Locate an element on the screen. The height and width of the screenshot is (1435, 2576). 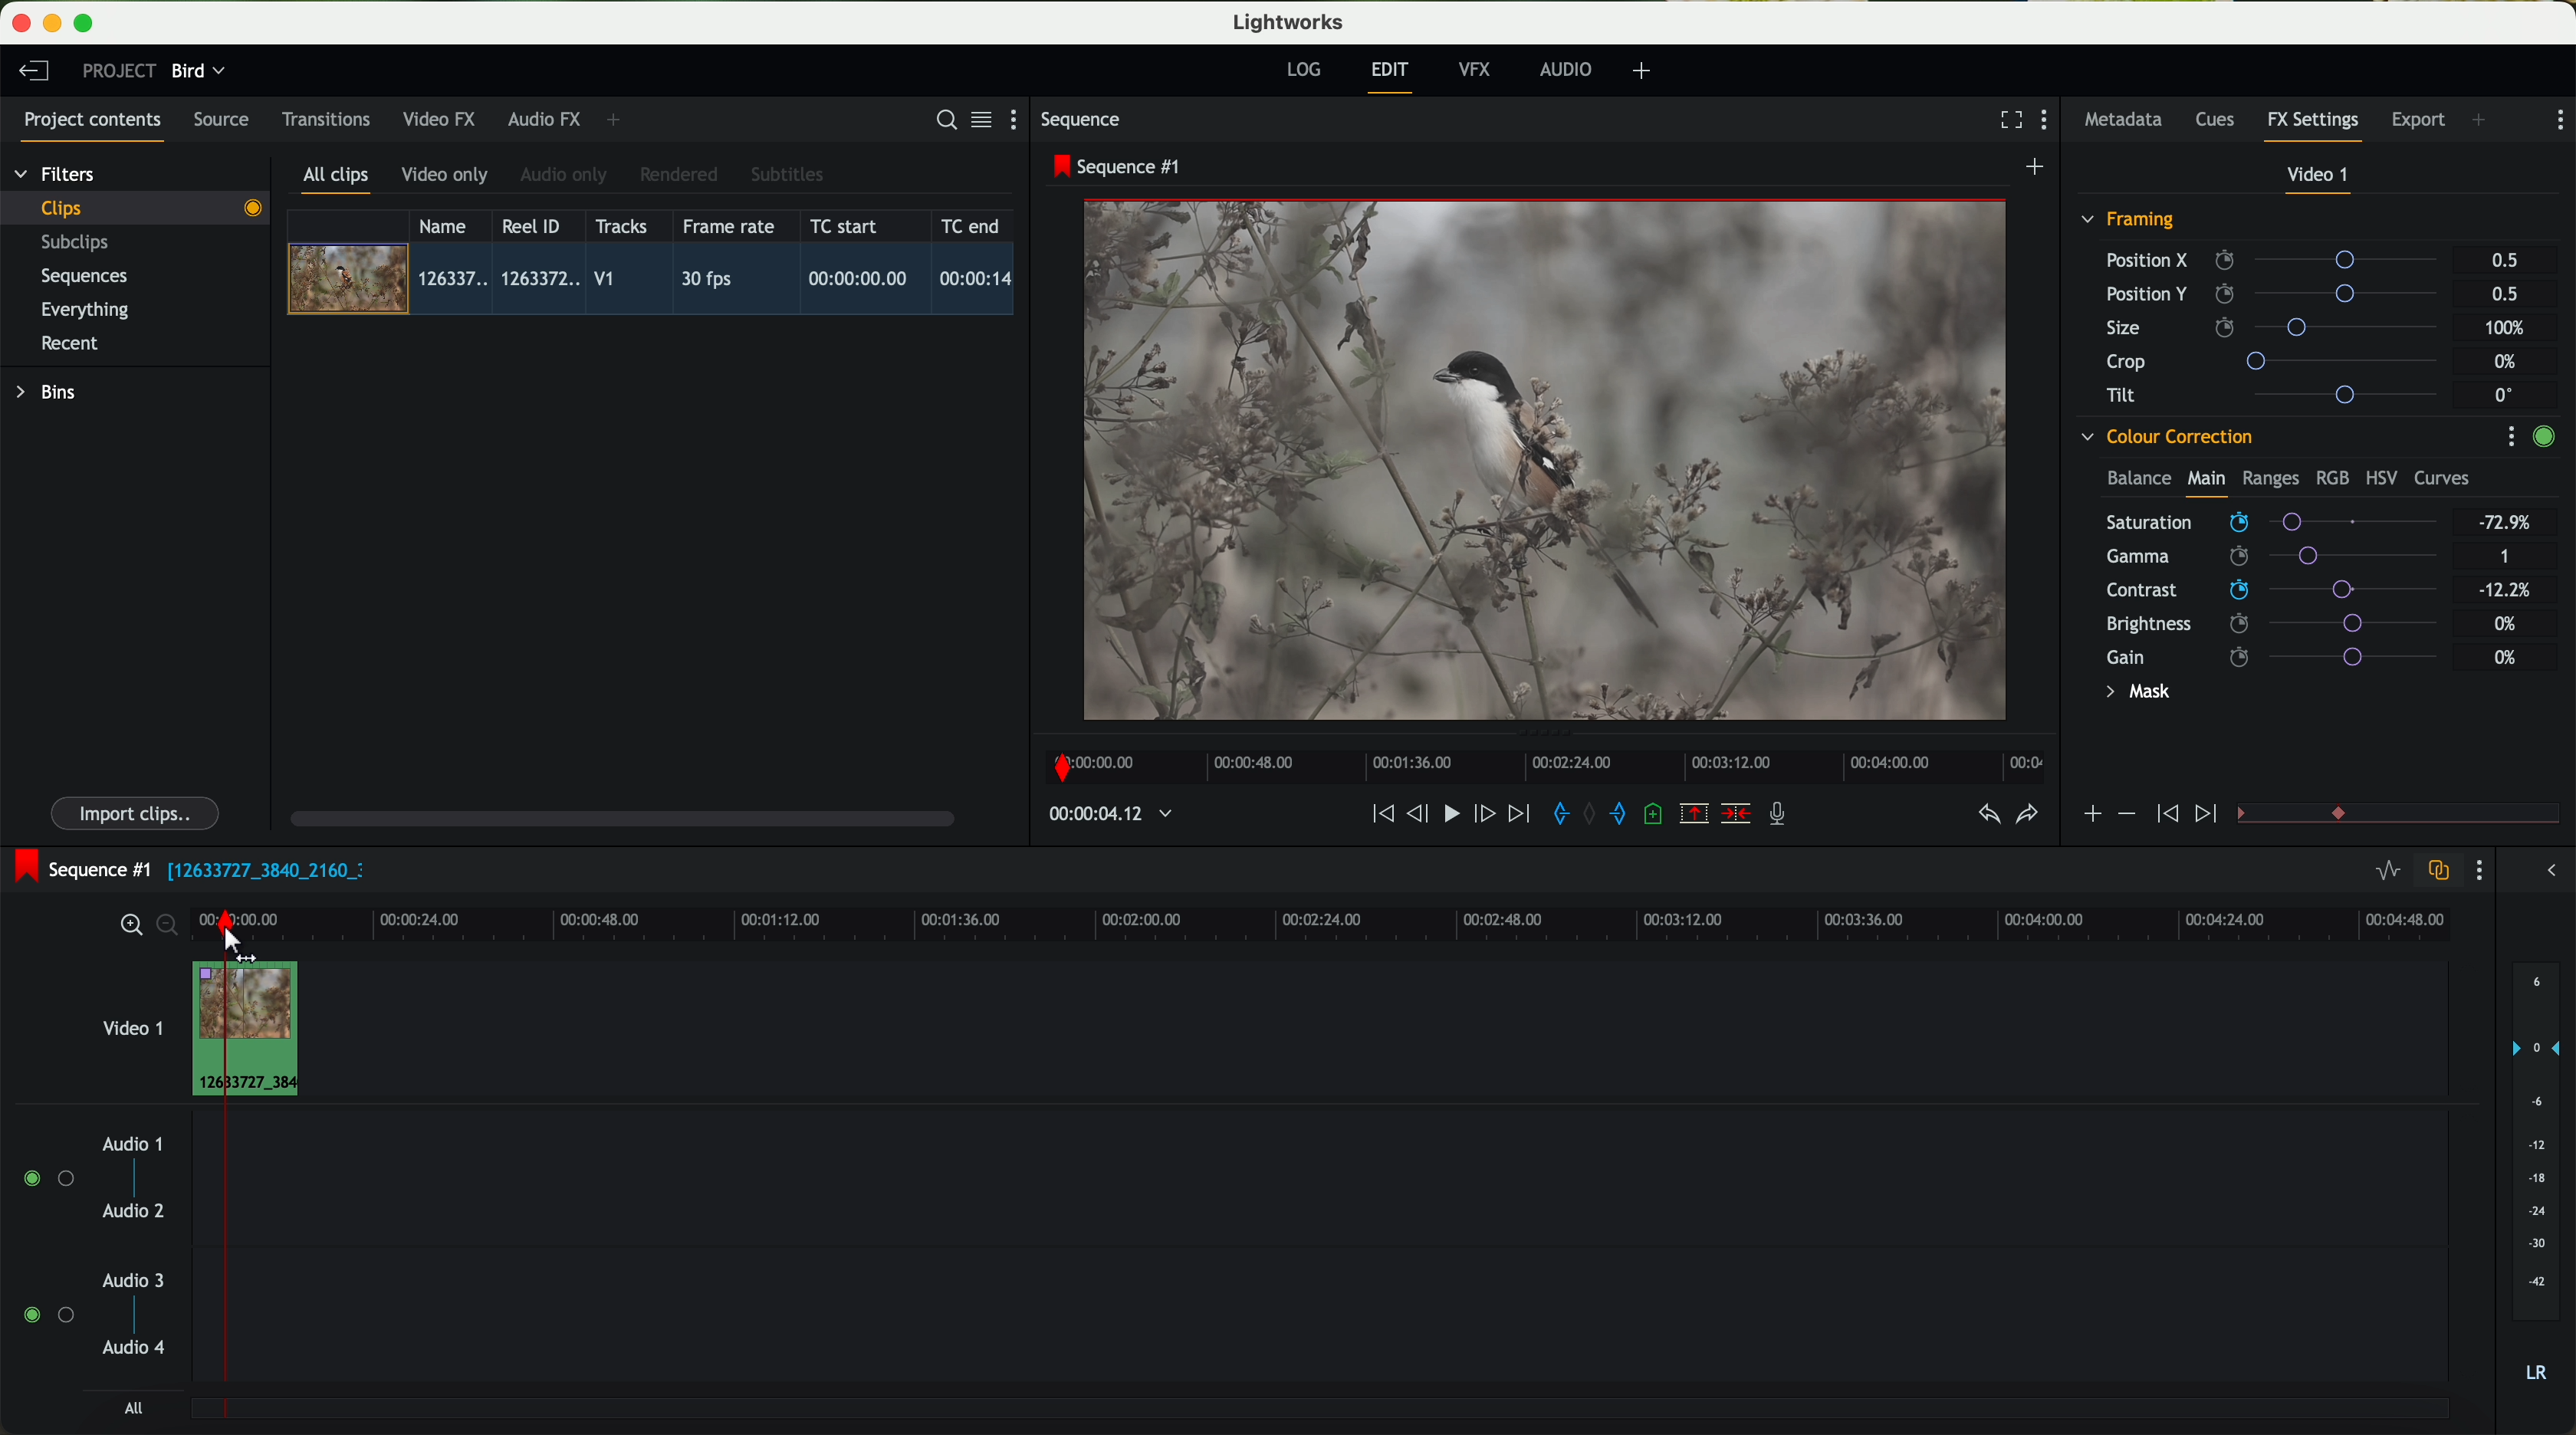
move foward is located at coordinates (1518, 814).